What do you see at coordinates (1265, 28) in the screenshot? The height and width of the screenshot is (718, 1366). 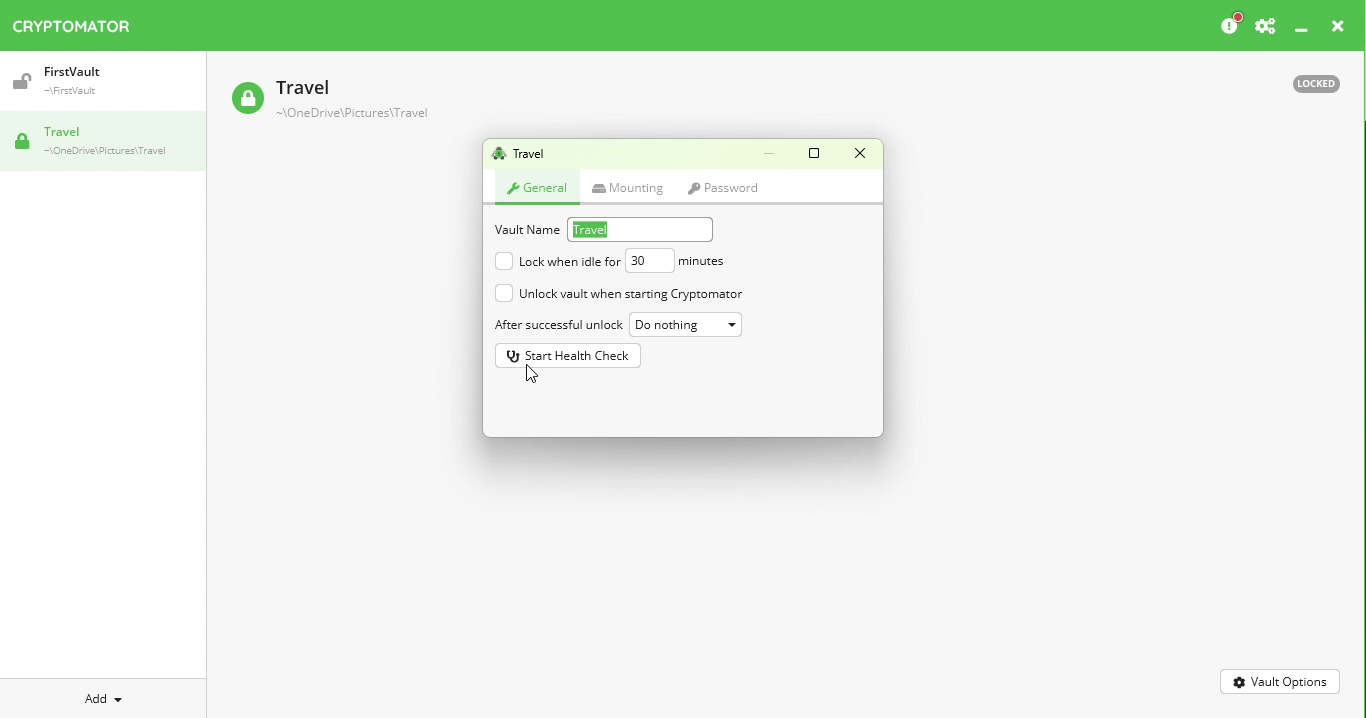 I see `Settings` at bounding box center [1265, 28].